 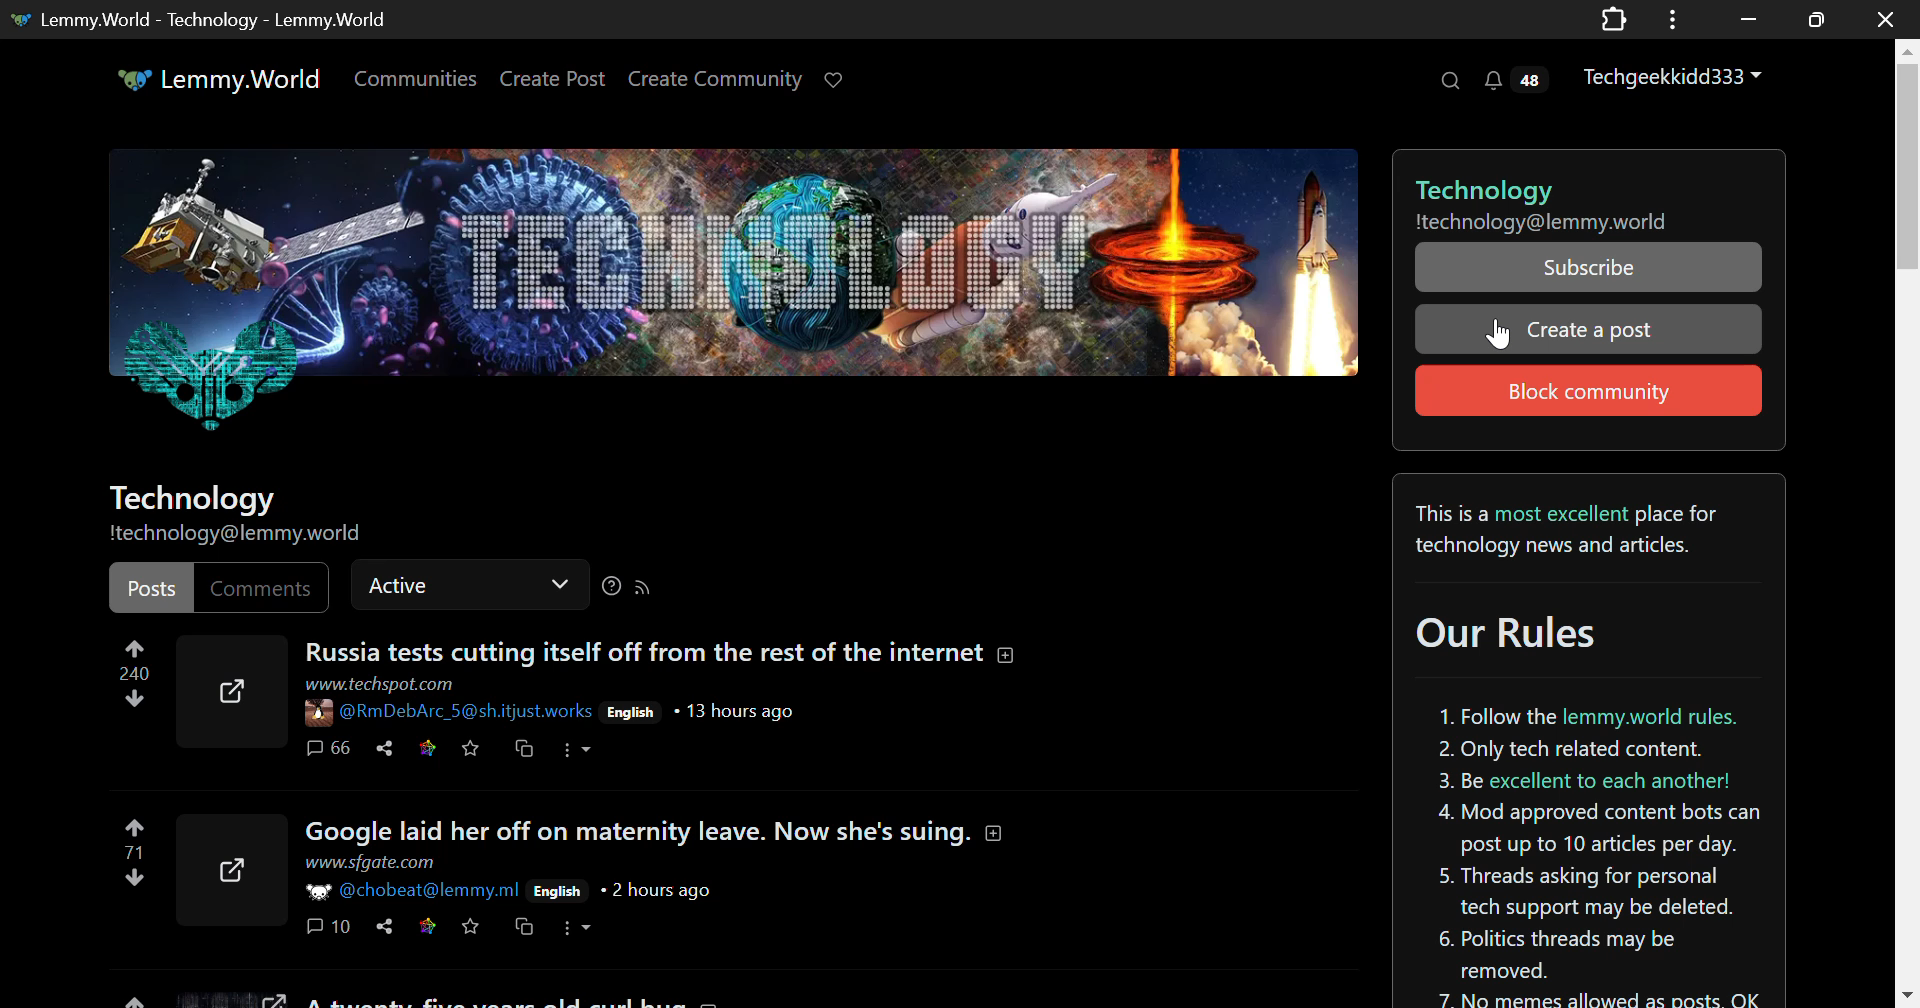 I want to click on Cross-post, so click(x=525, y=748).